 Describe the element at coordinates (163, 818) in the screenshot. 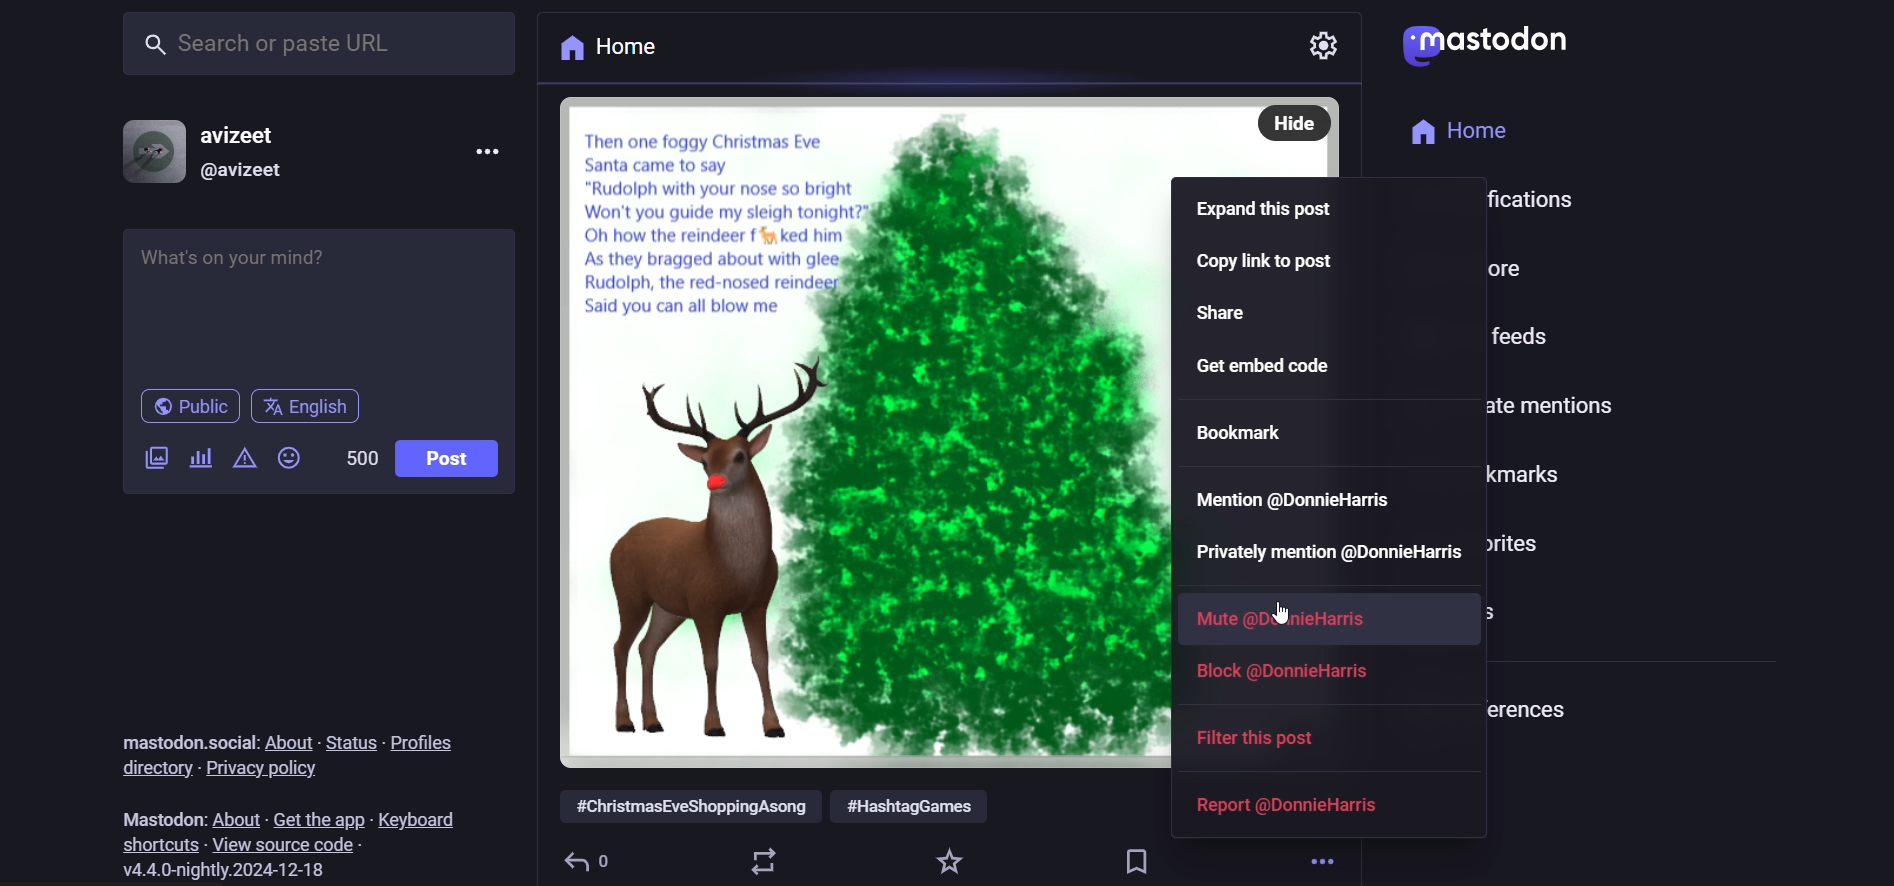

I see `mastodon` at that location.